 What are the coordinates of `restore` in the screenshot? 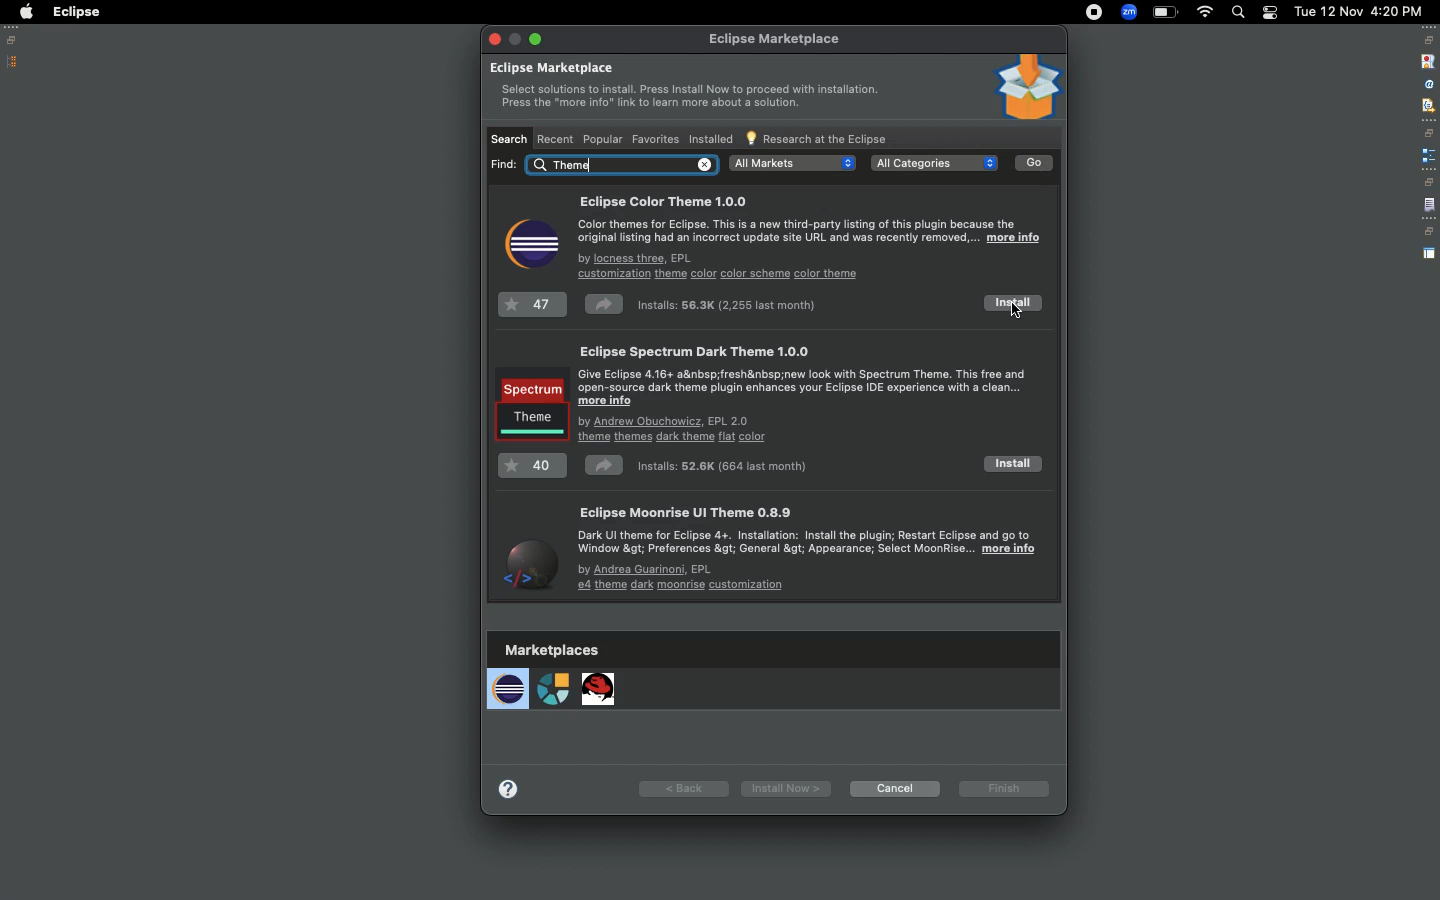 It's located at (1428, 232).